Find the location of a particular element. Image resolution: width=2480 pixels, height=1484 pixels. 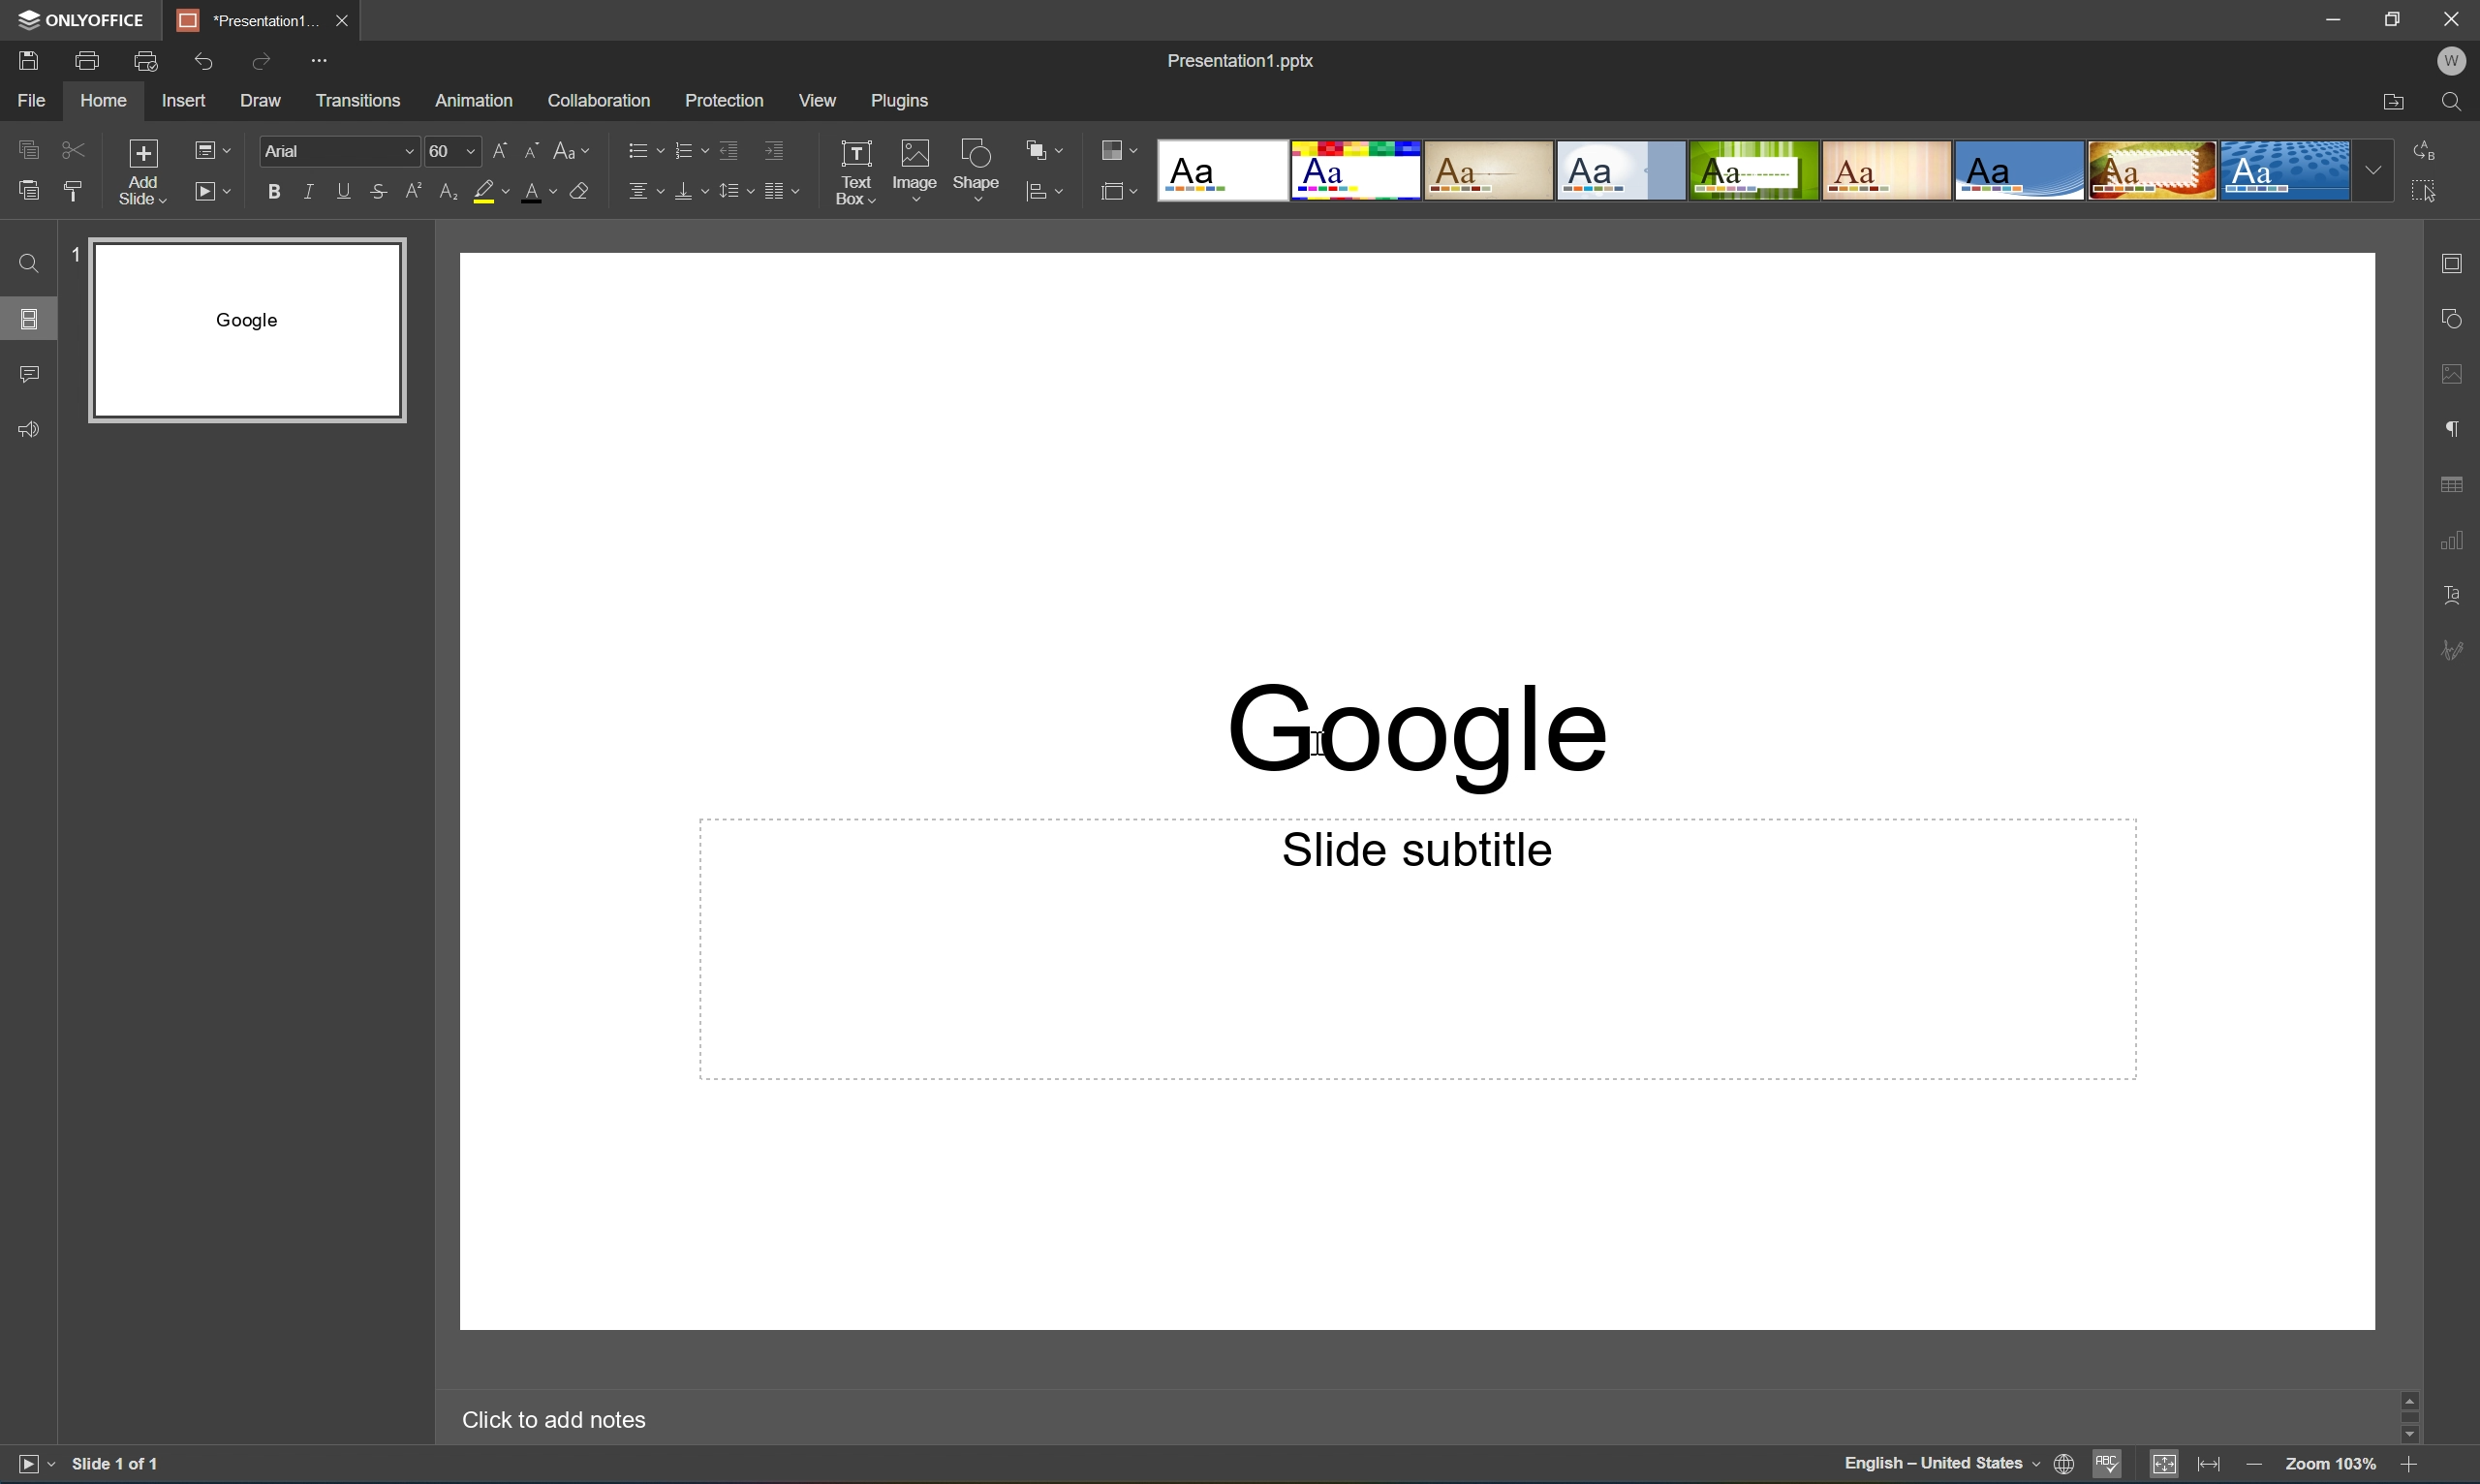

Numbering is located at coordinates (692, 145).